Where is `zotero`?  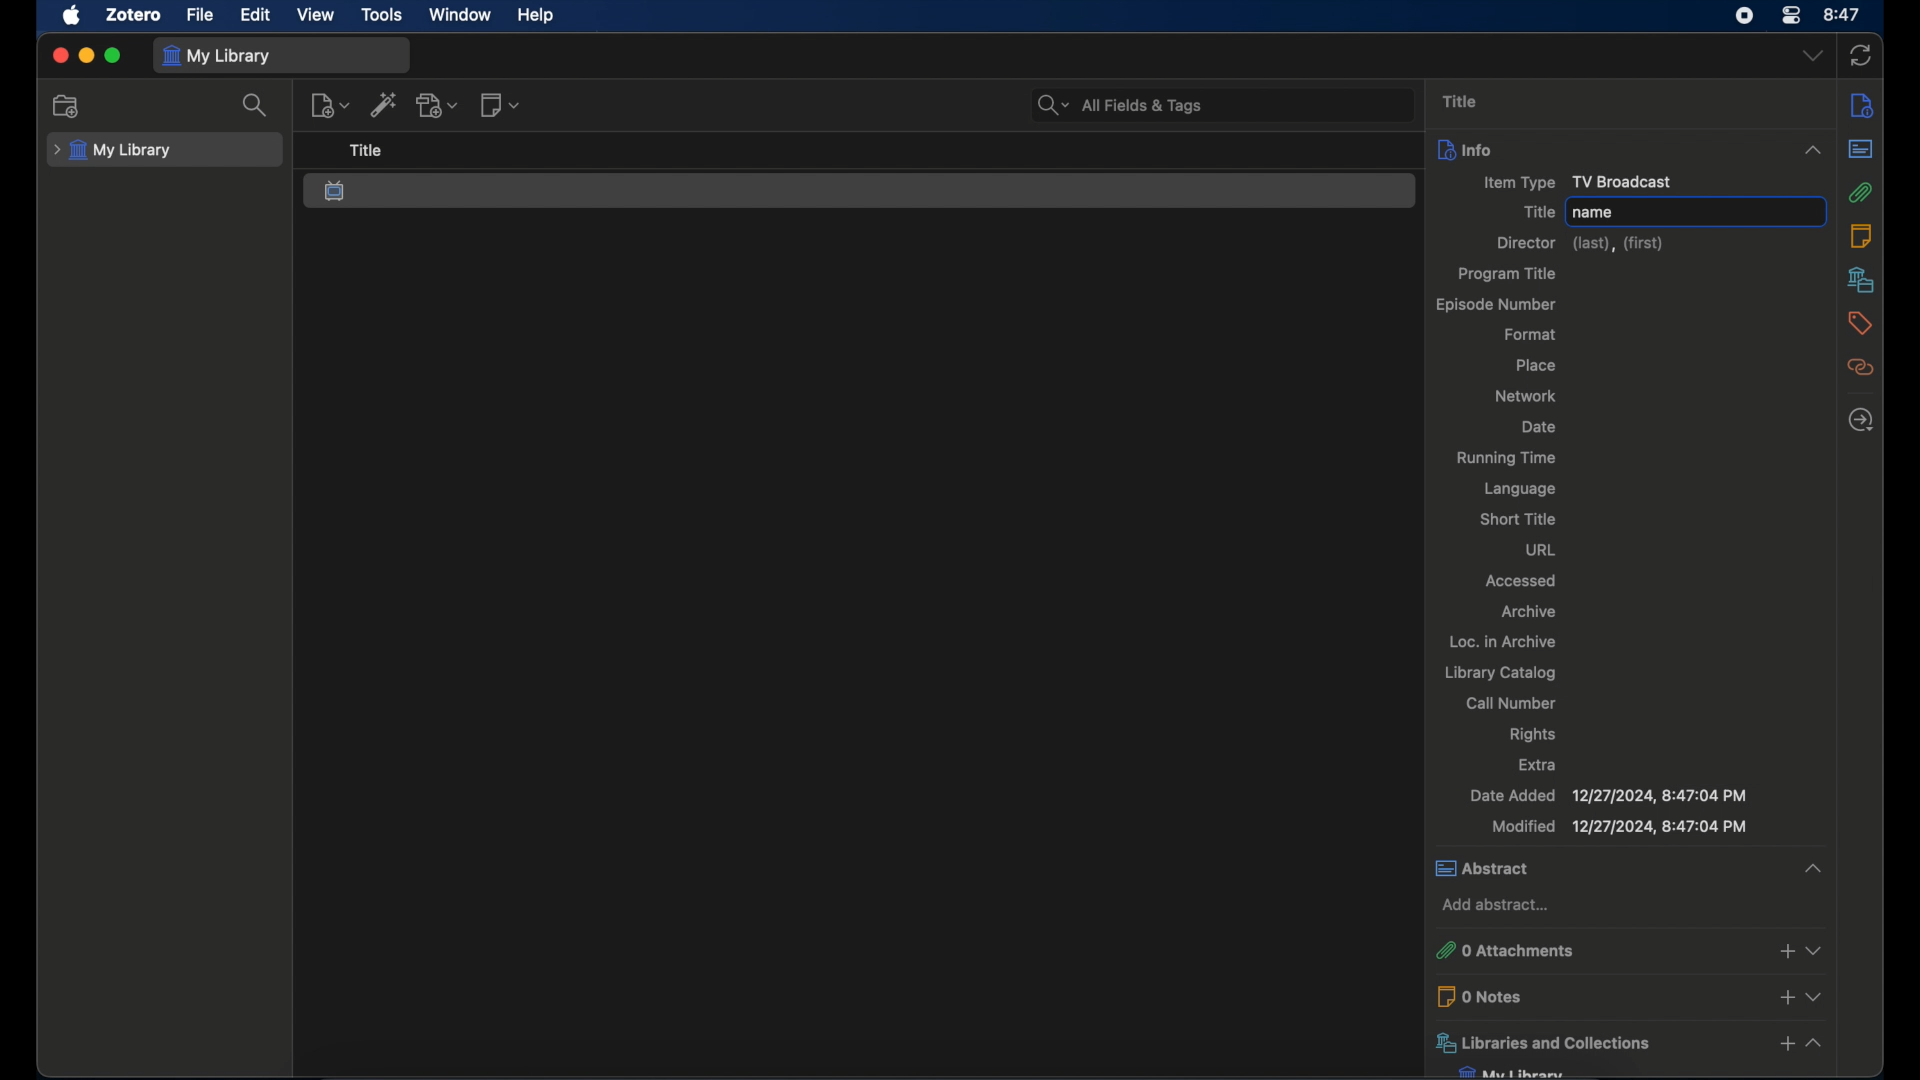
zotero is located at coordinates (134, 14).